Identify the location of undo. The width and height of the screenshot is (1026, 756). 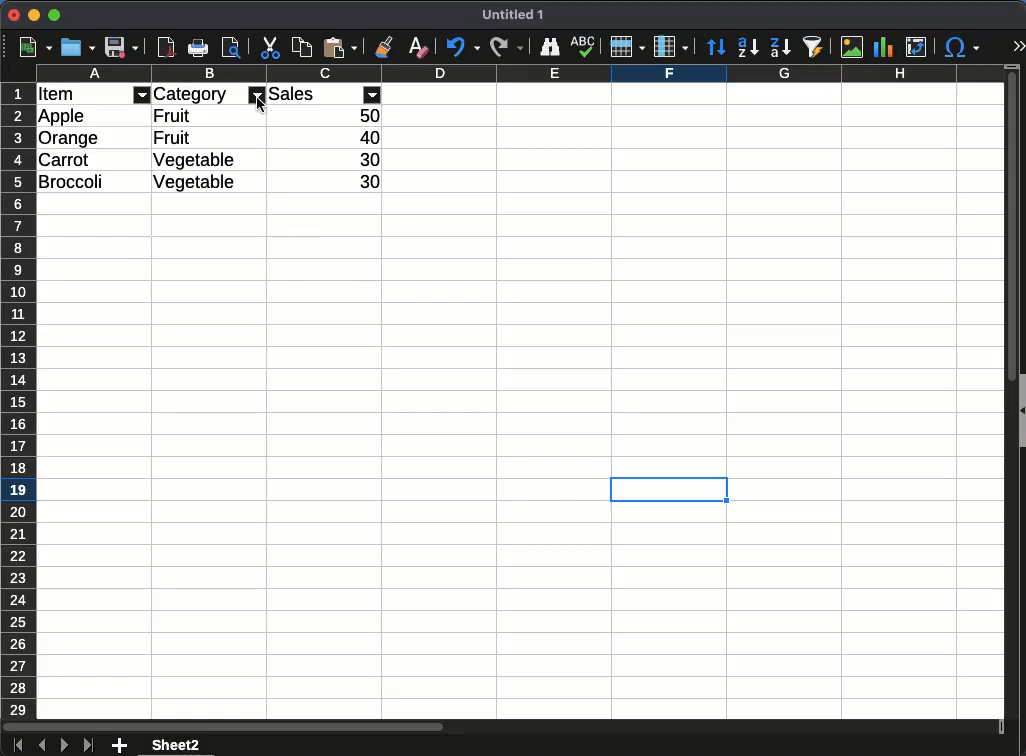
(462, 48).